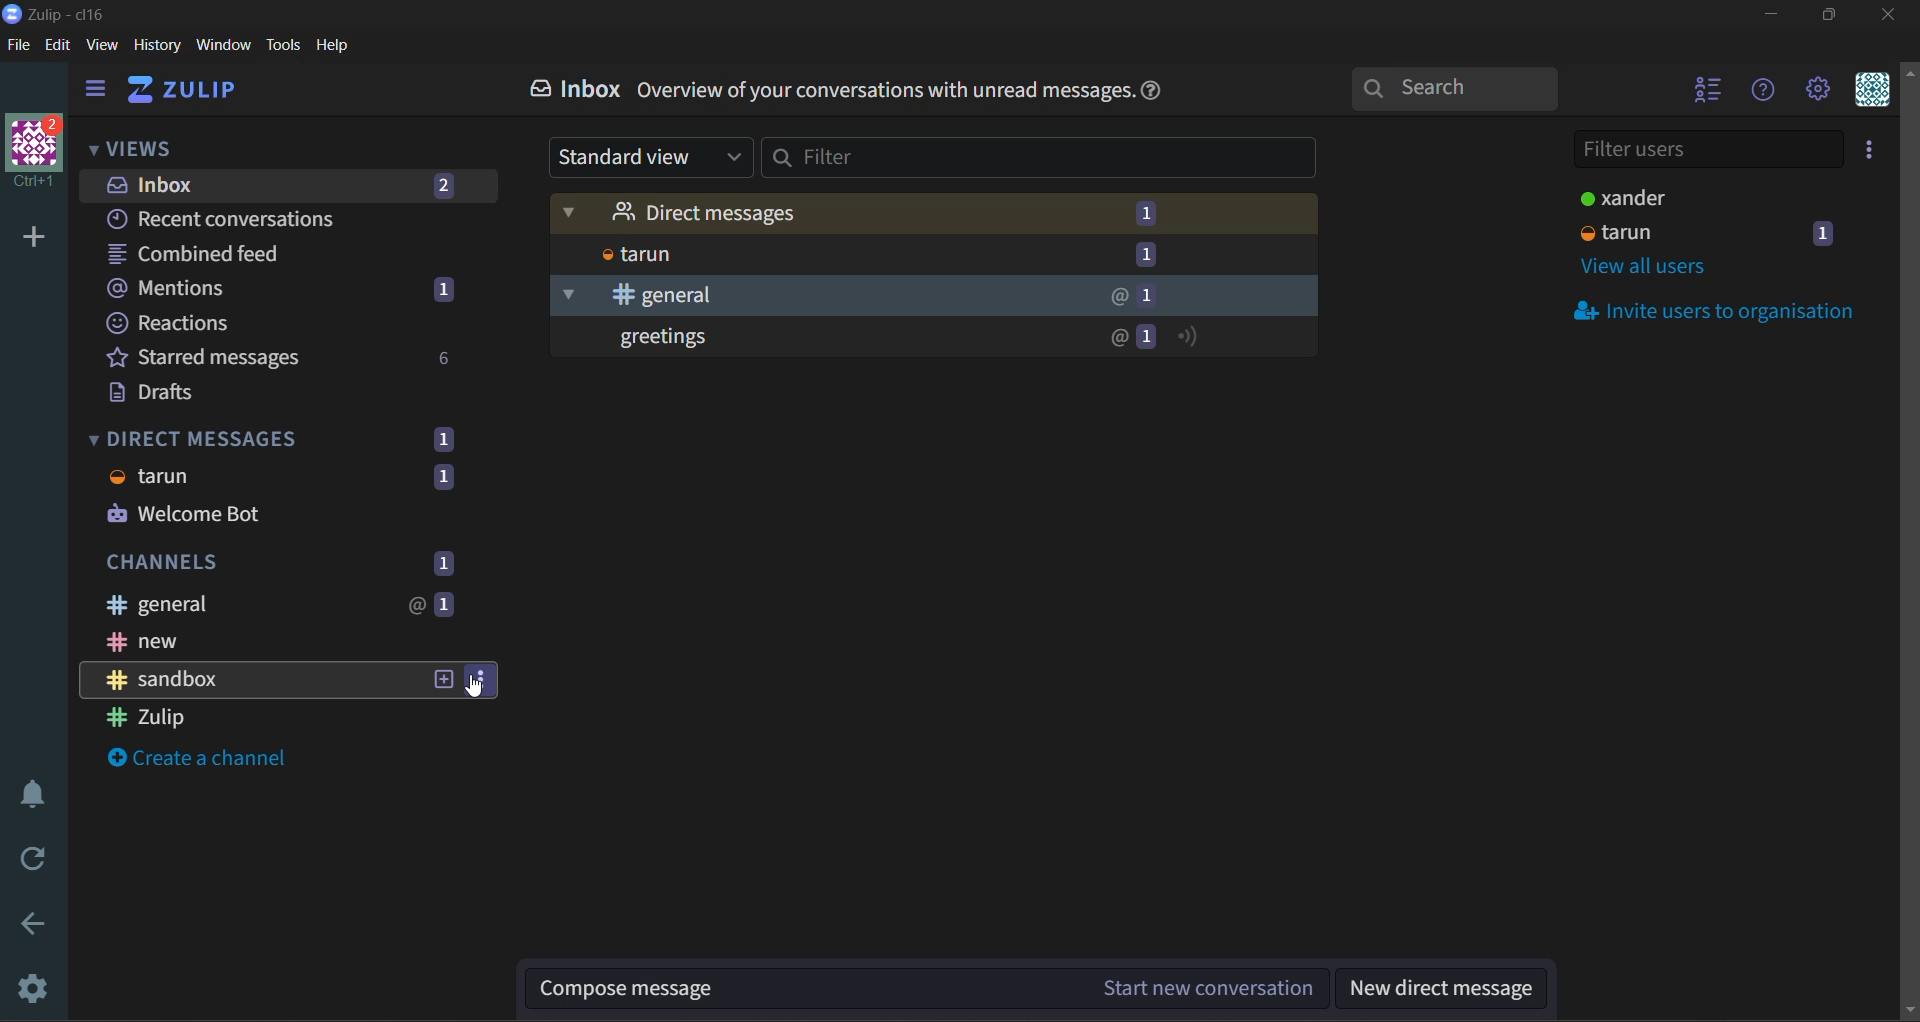 The width and height of the screenshot is (1920, 1022). I want to click on invite users to organisation, so click(1865, 153).